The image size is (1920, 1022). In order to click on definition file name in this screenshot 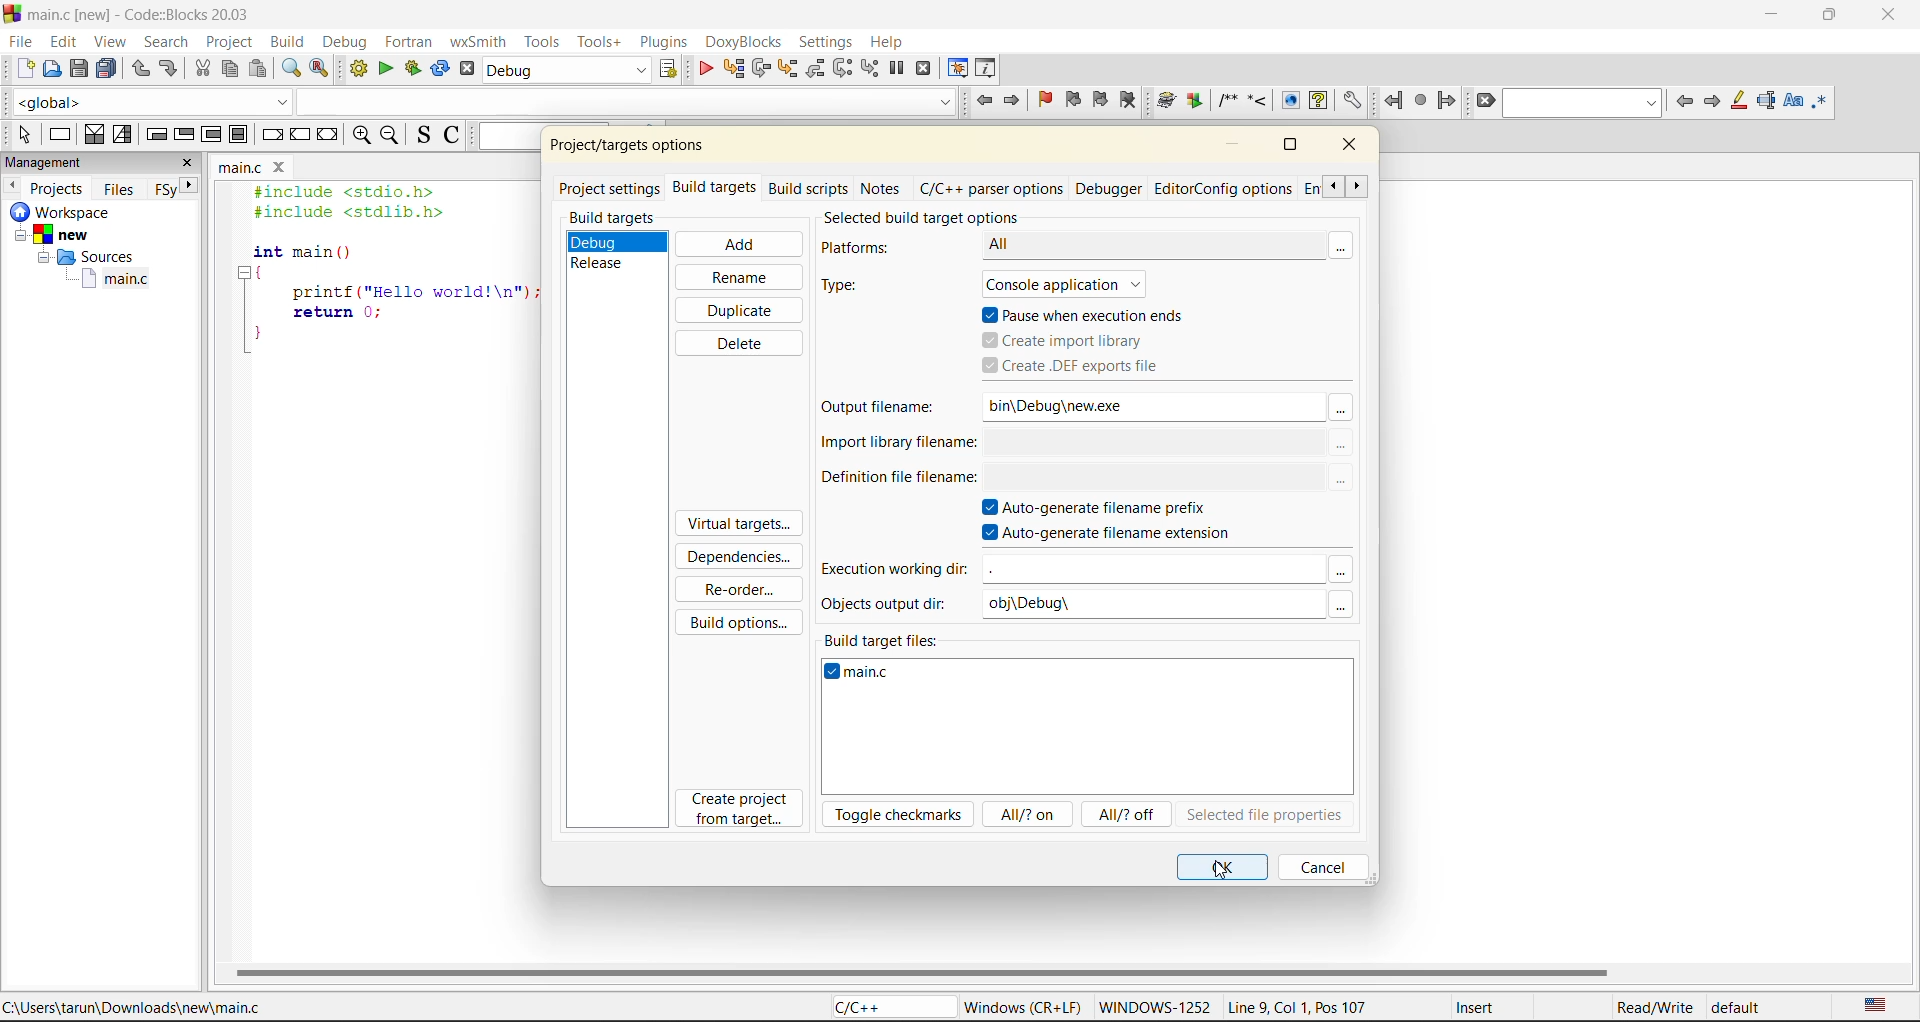, I will do `click(893, 483)`.